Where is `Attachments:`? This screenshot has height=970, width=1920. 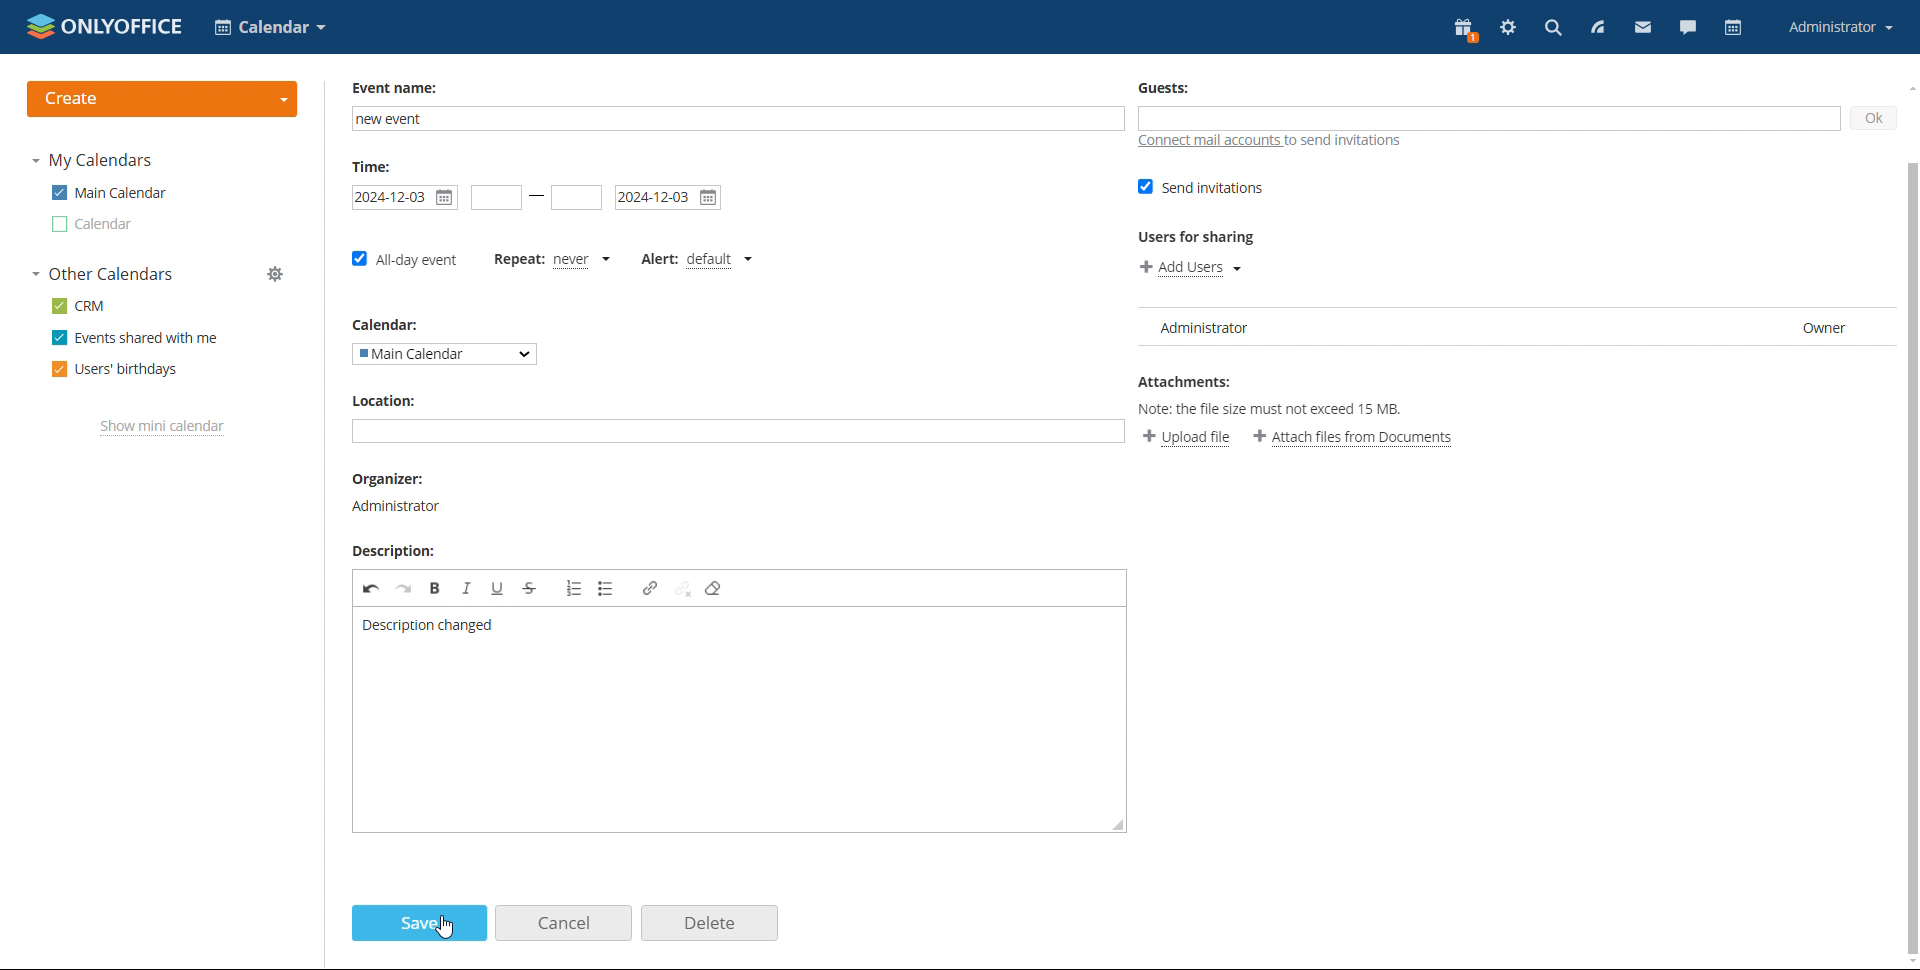 Attachments: is located at coordinates (1185, 381).